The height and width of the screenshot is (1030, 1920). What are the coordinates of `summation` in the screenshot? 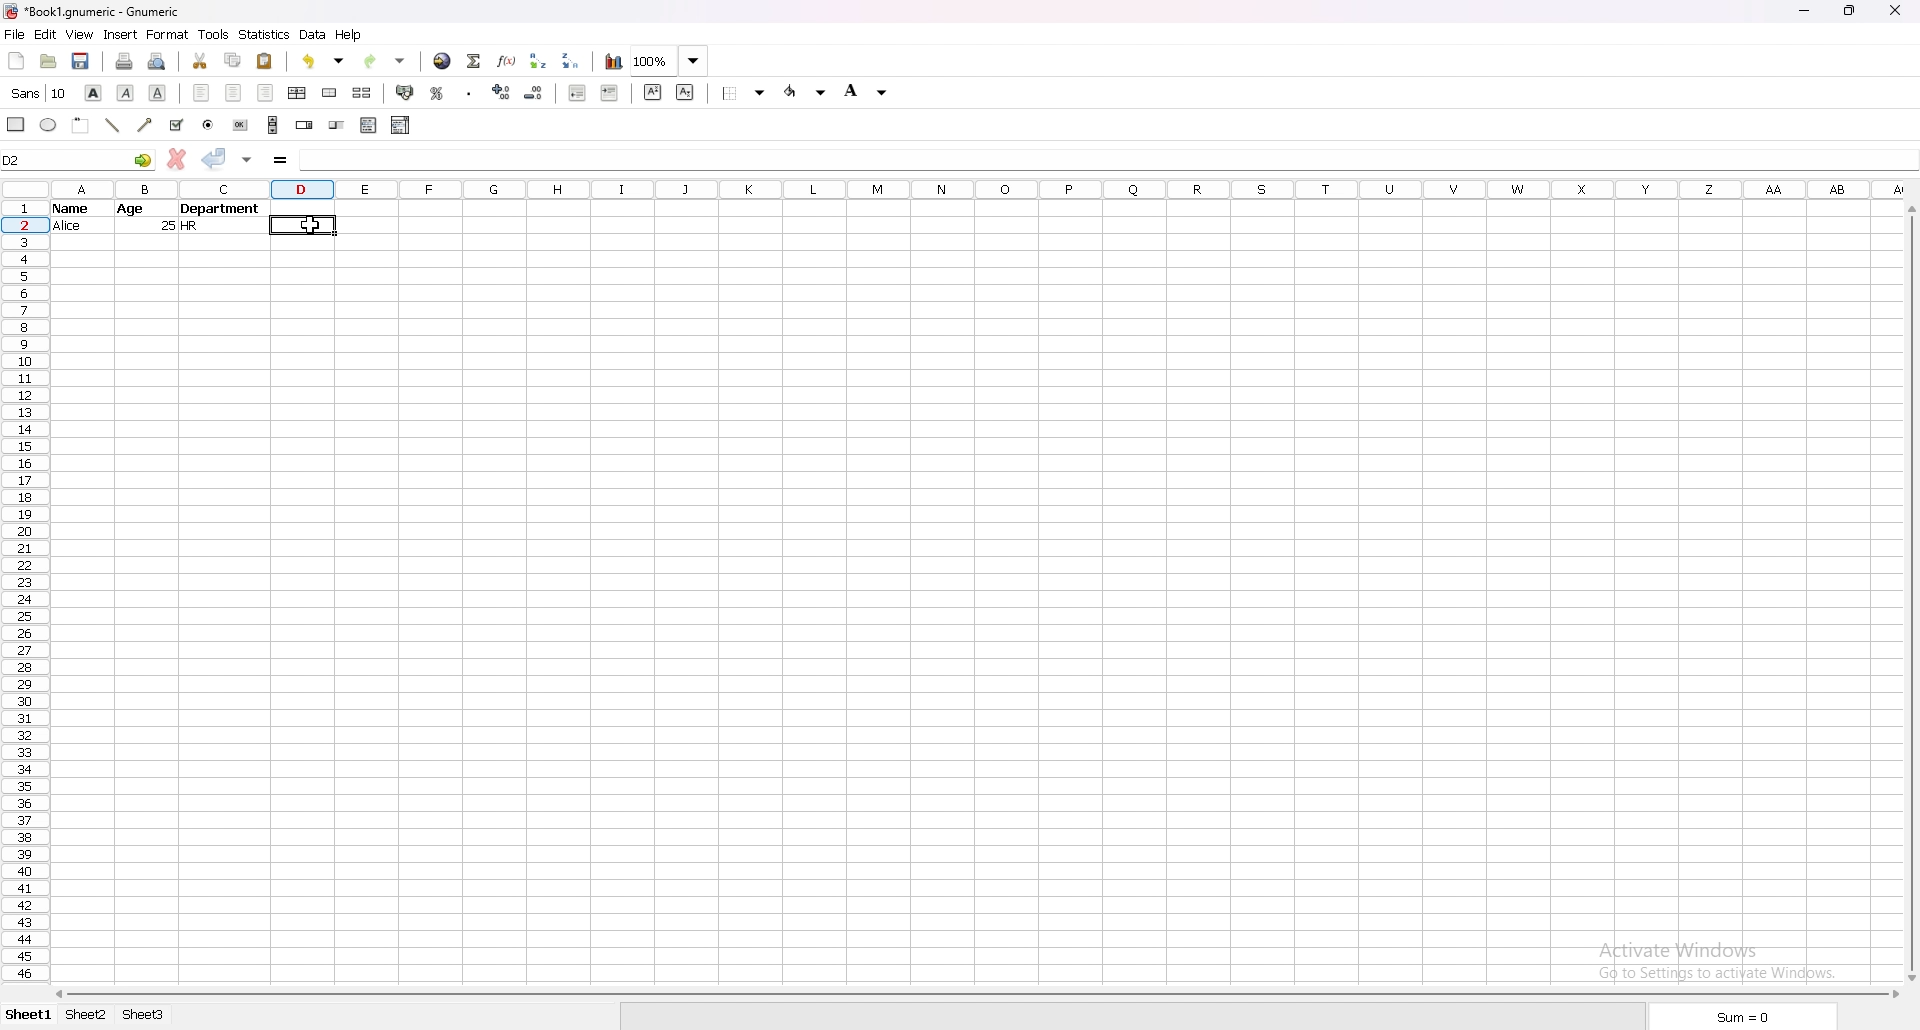 It's located at (474, 60).